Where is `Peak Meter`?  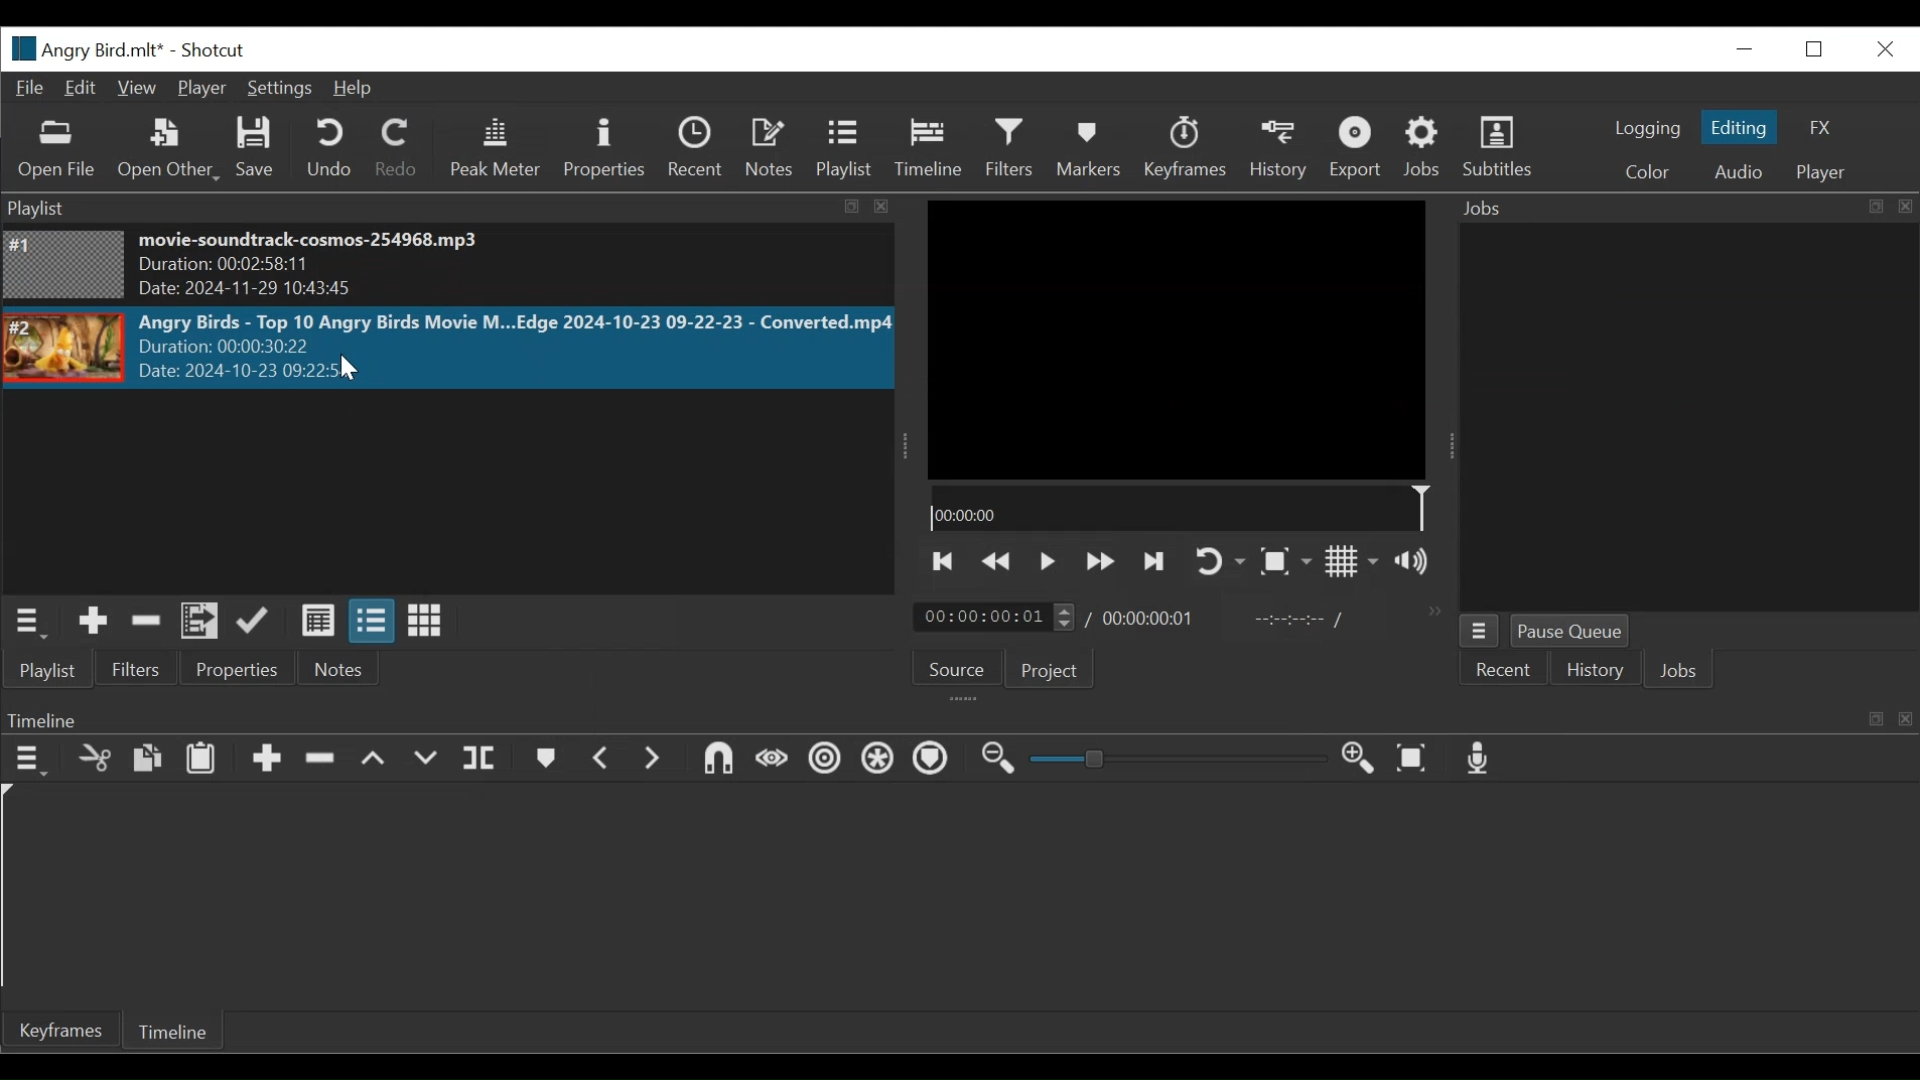 Peak Meter is located at coordinates (495, 150).